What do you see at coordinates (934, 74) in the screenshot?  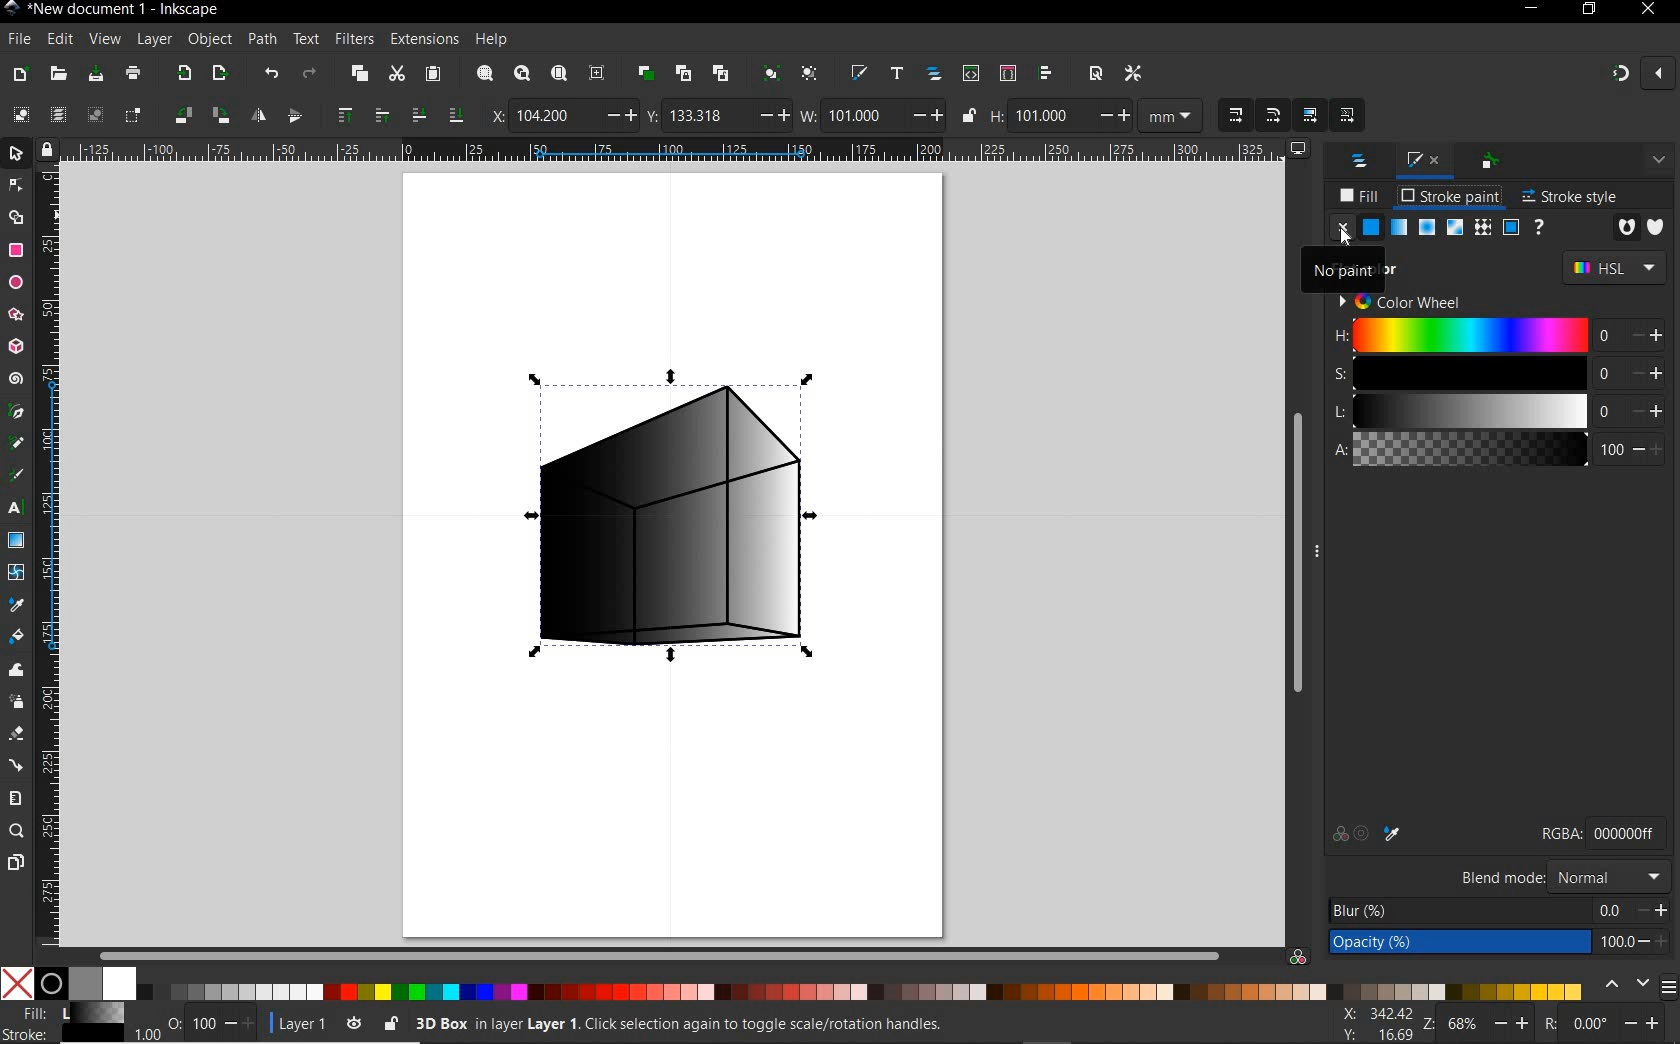 I see `OPEN OBJECTS` at bounding box center [934, 74].